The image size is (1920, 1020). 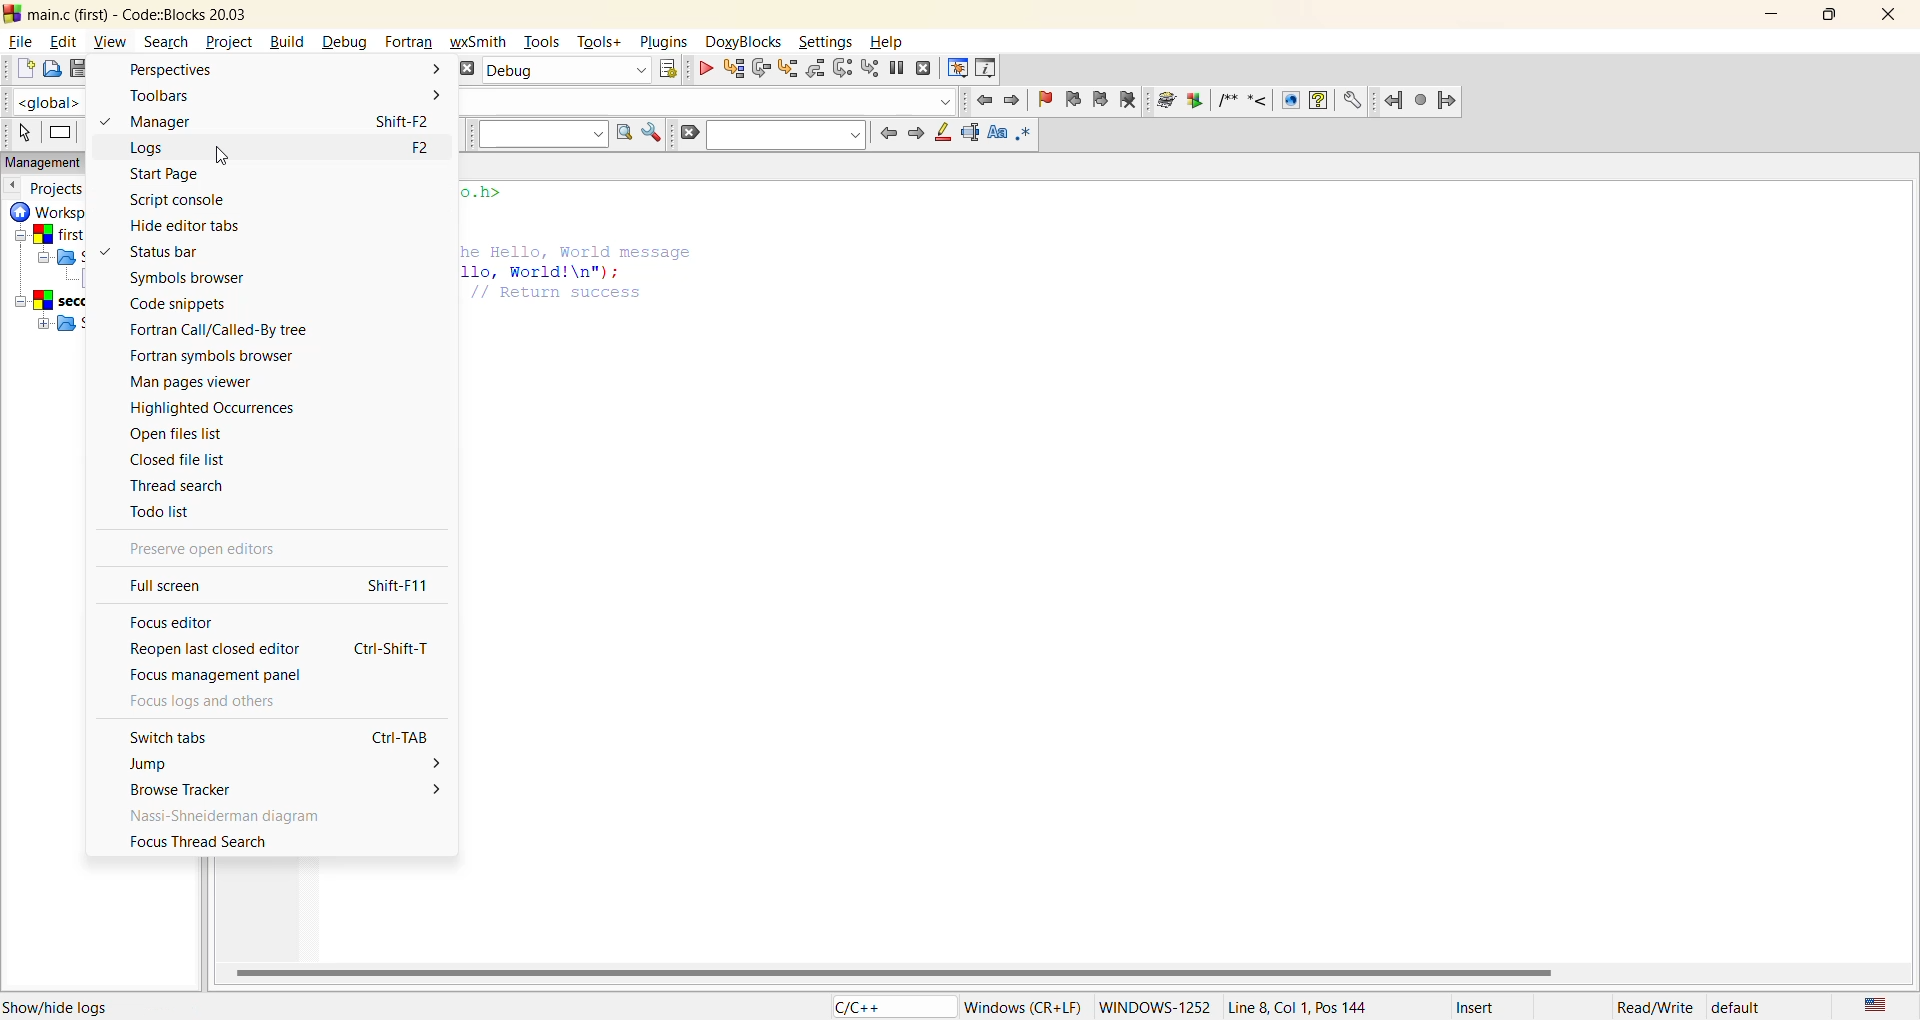 I want to click on match case, so click(x=996, y=134).